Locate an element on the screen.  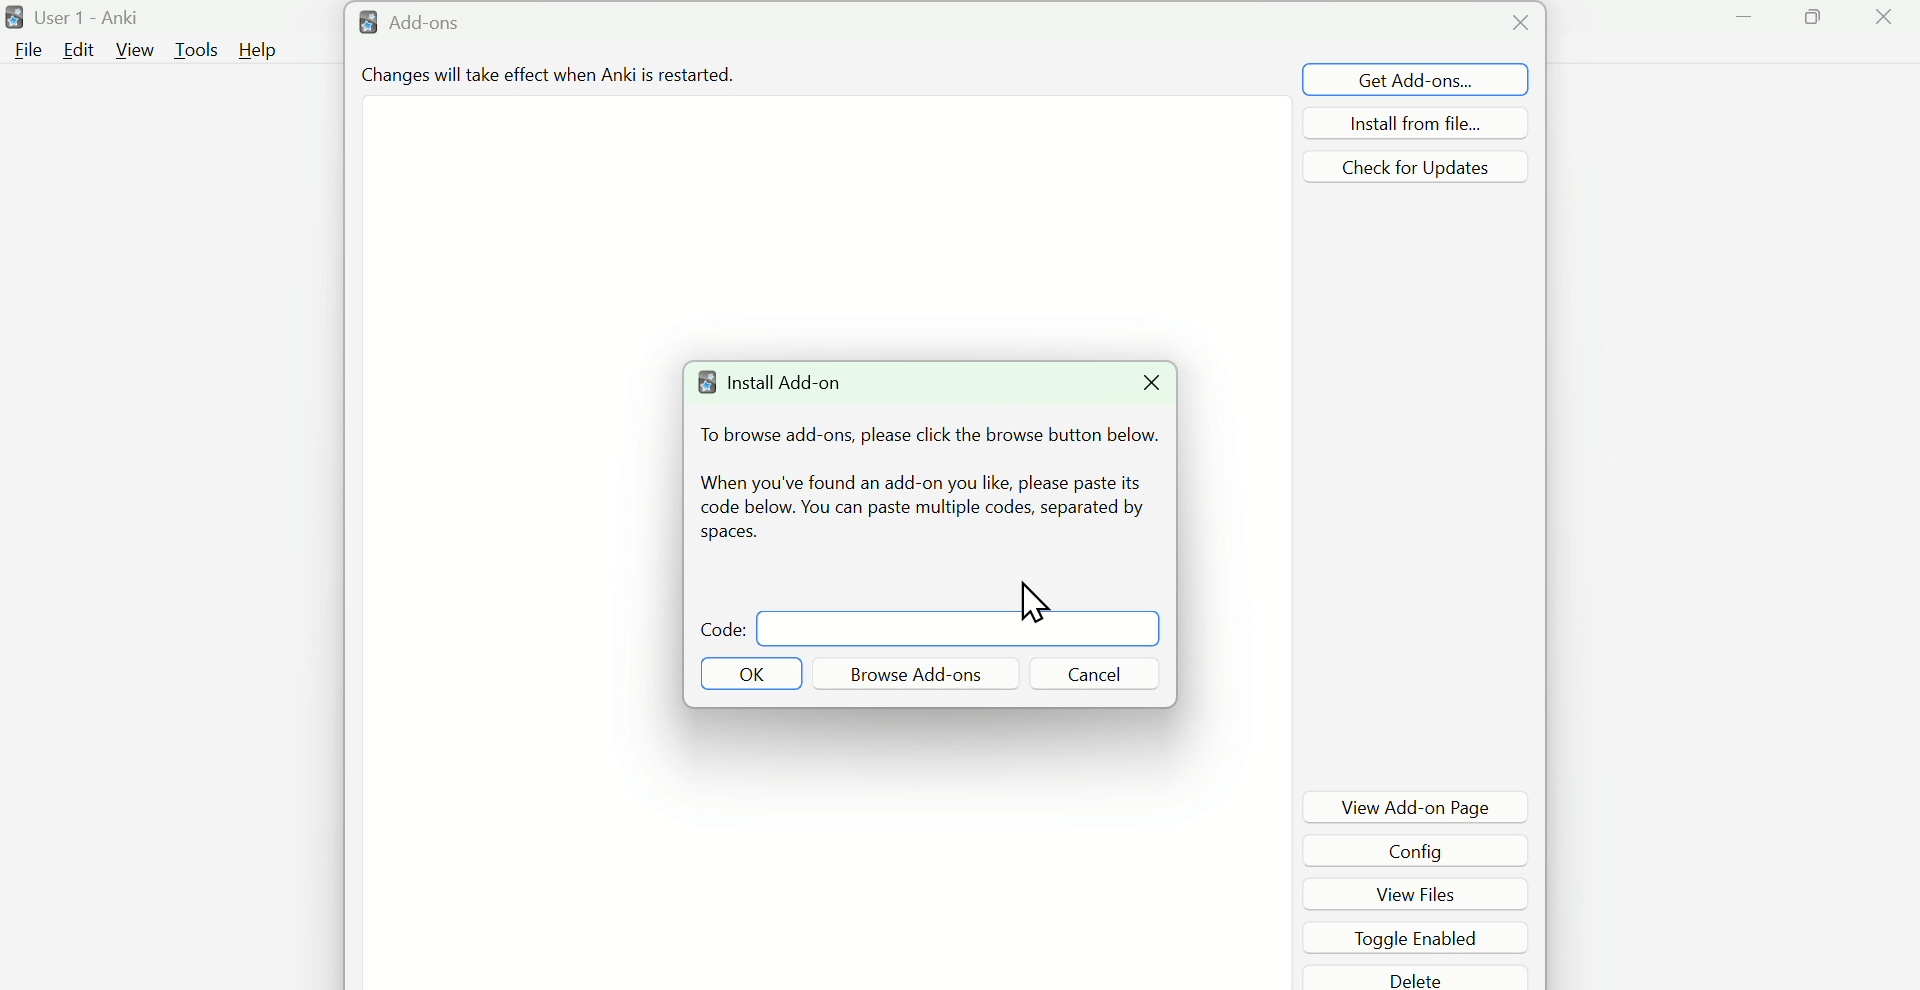
Changes will take effect when Anki is restarted. is located at coordinates (545, 79).